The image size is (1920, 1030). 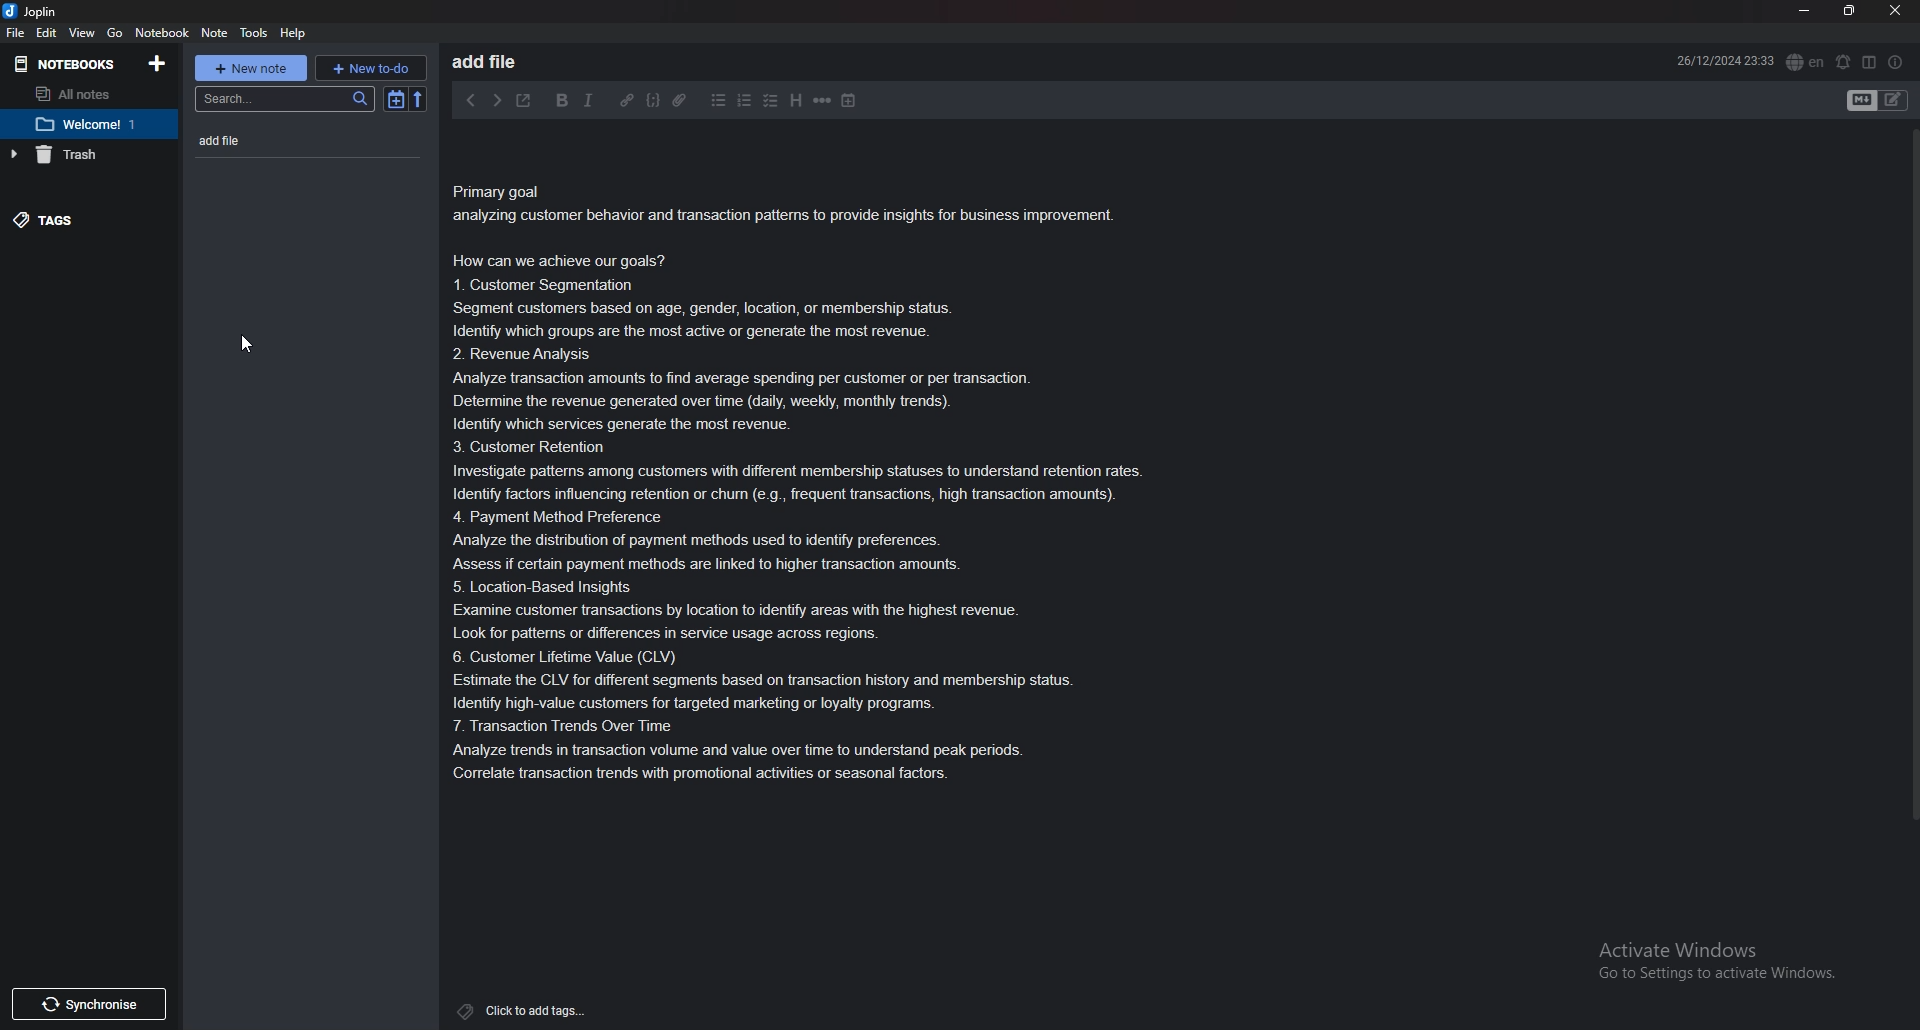 What do you see at coordinates (772, 101) in the screenshot?
I see `Checkbox` at bounding box center [772, 101].